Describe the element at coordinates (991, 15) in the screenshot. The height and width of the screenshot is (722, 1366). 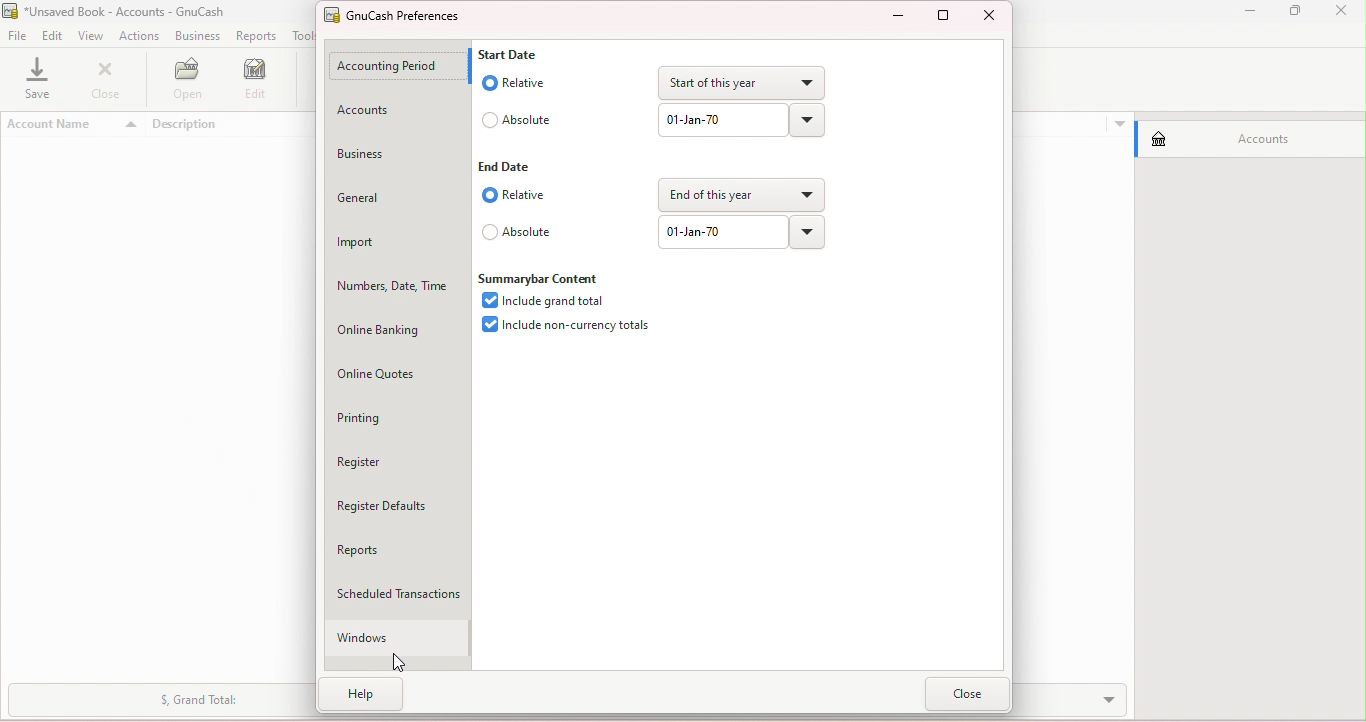
I see `Close` at that location.